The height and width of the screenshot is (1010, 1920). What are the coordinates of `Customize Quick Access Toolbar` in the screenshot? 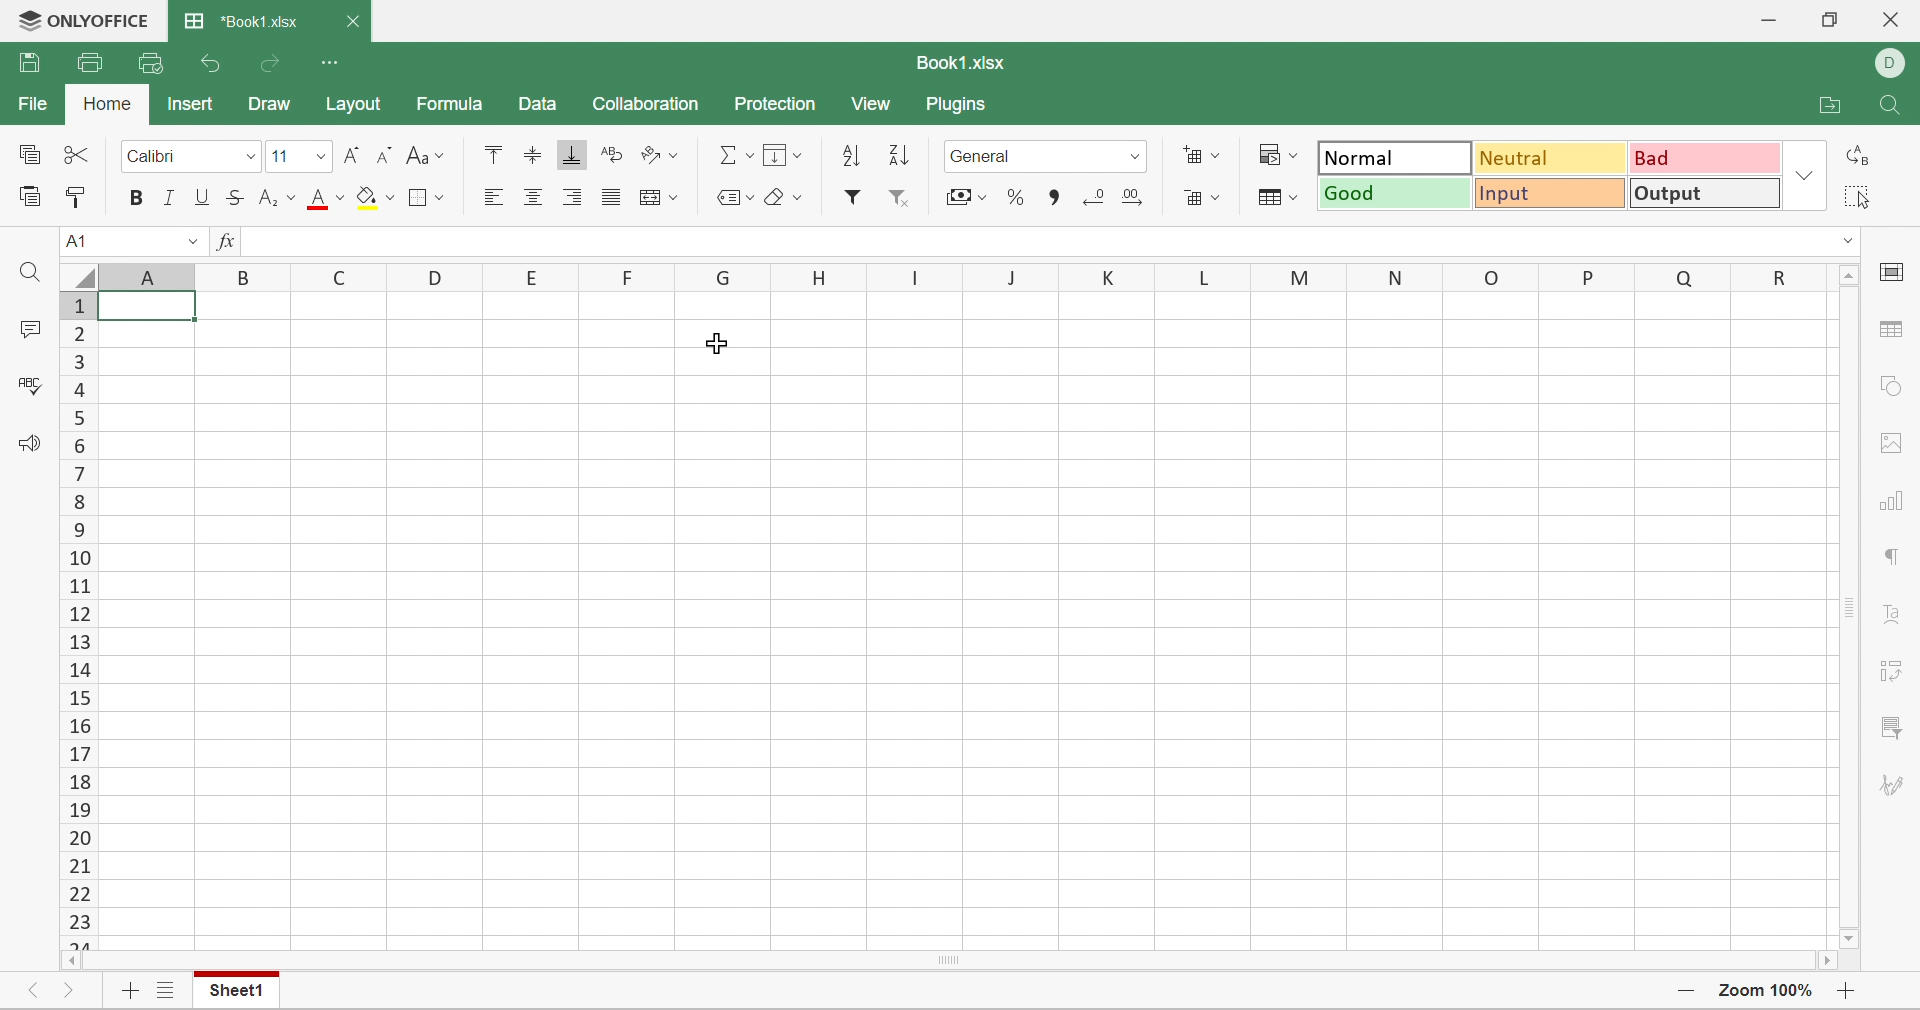 It's located at (333, 64).